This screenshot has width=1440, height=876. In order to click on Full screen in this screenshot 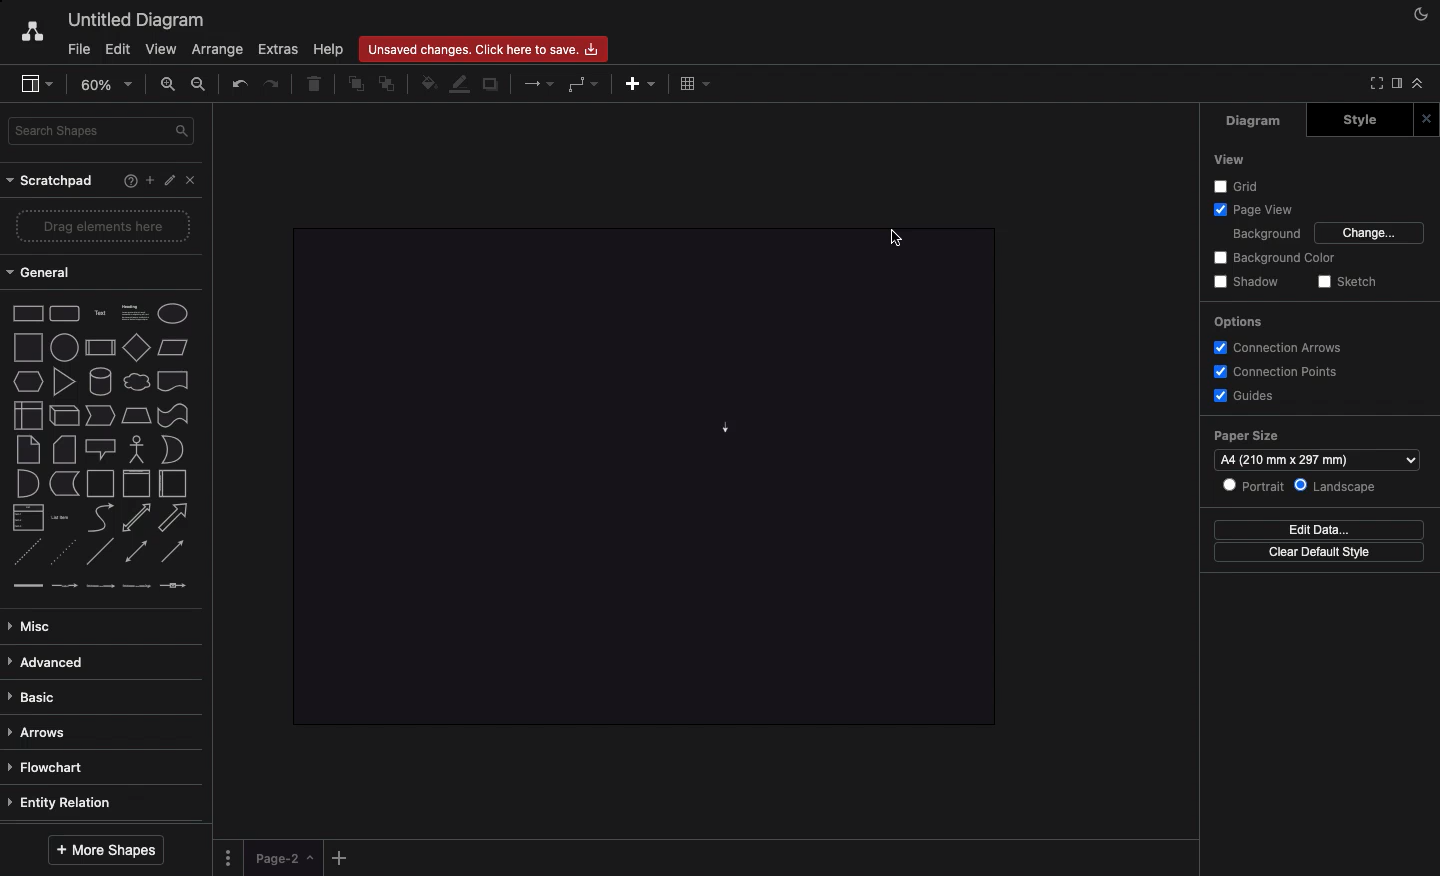, I will do `click(1372, 84)`.